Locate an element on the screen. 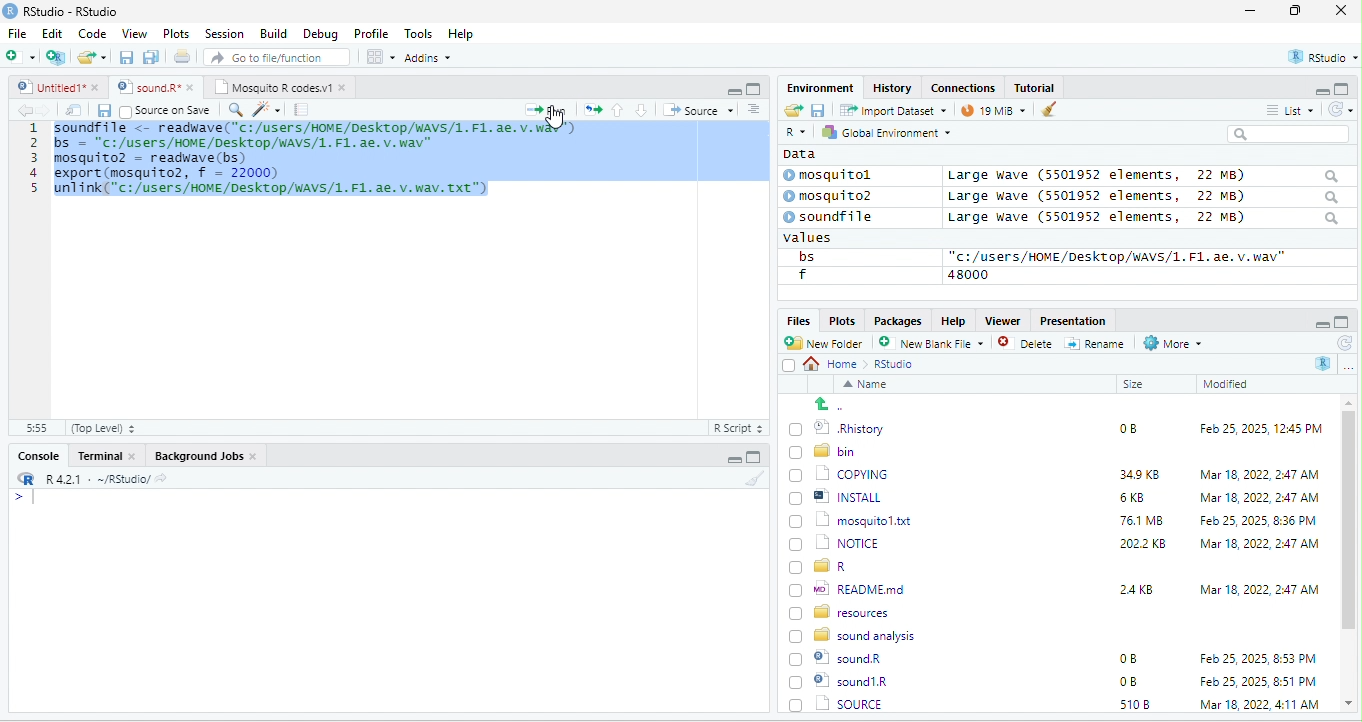 The width and height of the screenshot is (1362, 722). History is located at coordinates (893, 87).